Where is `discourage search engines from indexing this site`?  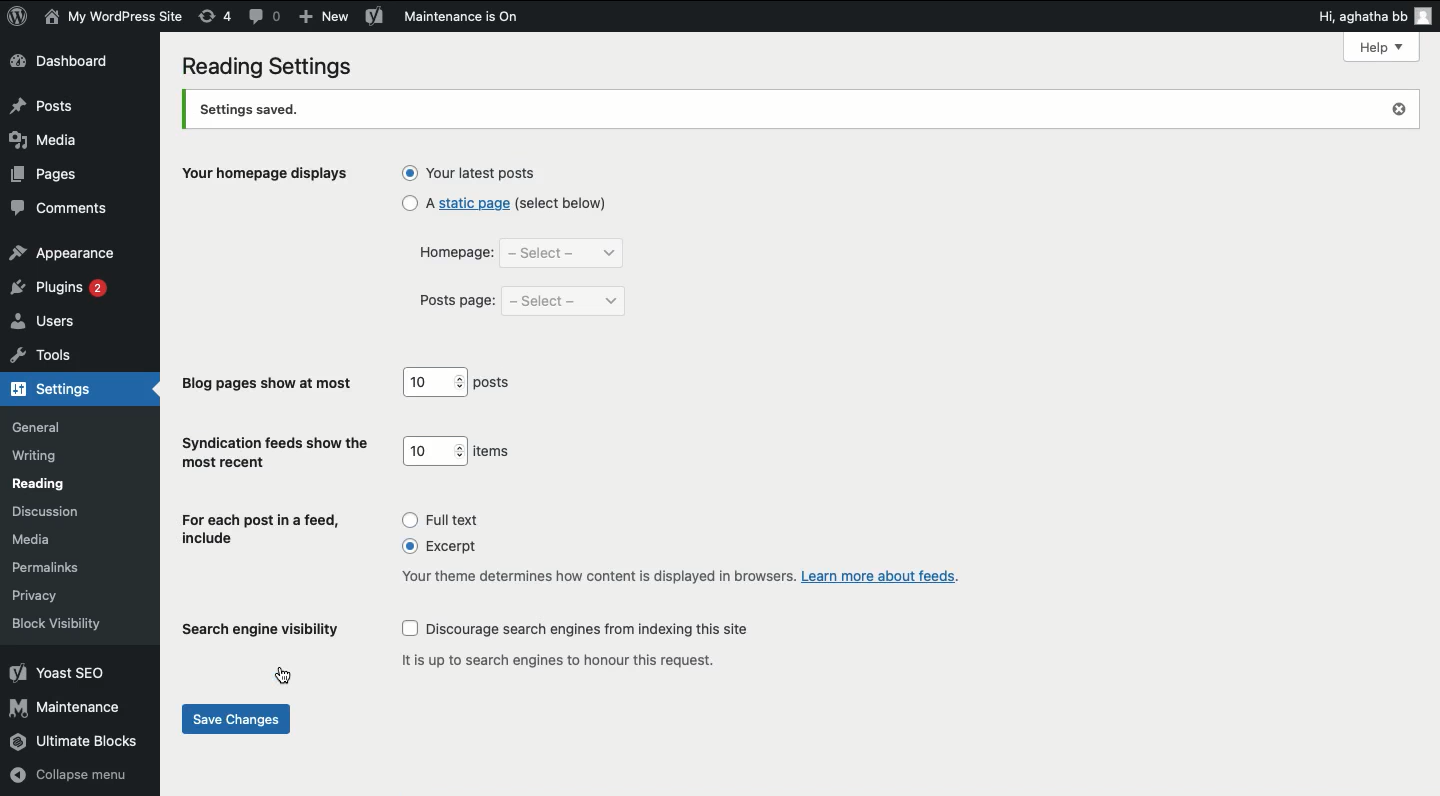 discourage search engines from indexing this site is located at coordinates (580, 631).